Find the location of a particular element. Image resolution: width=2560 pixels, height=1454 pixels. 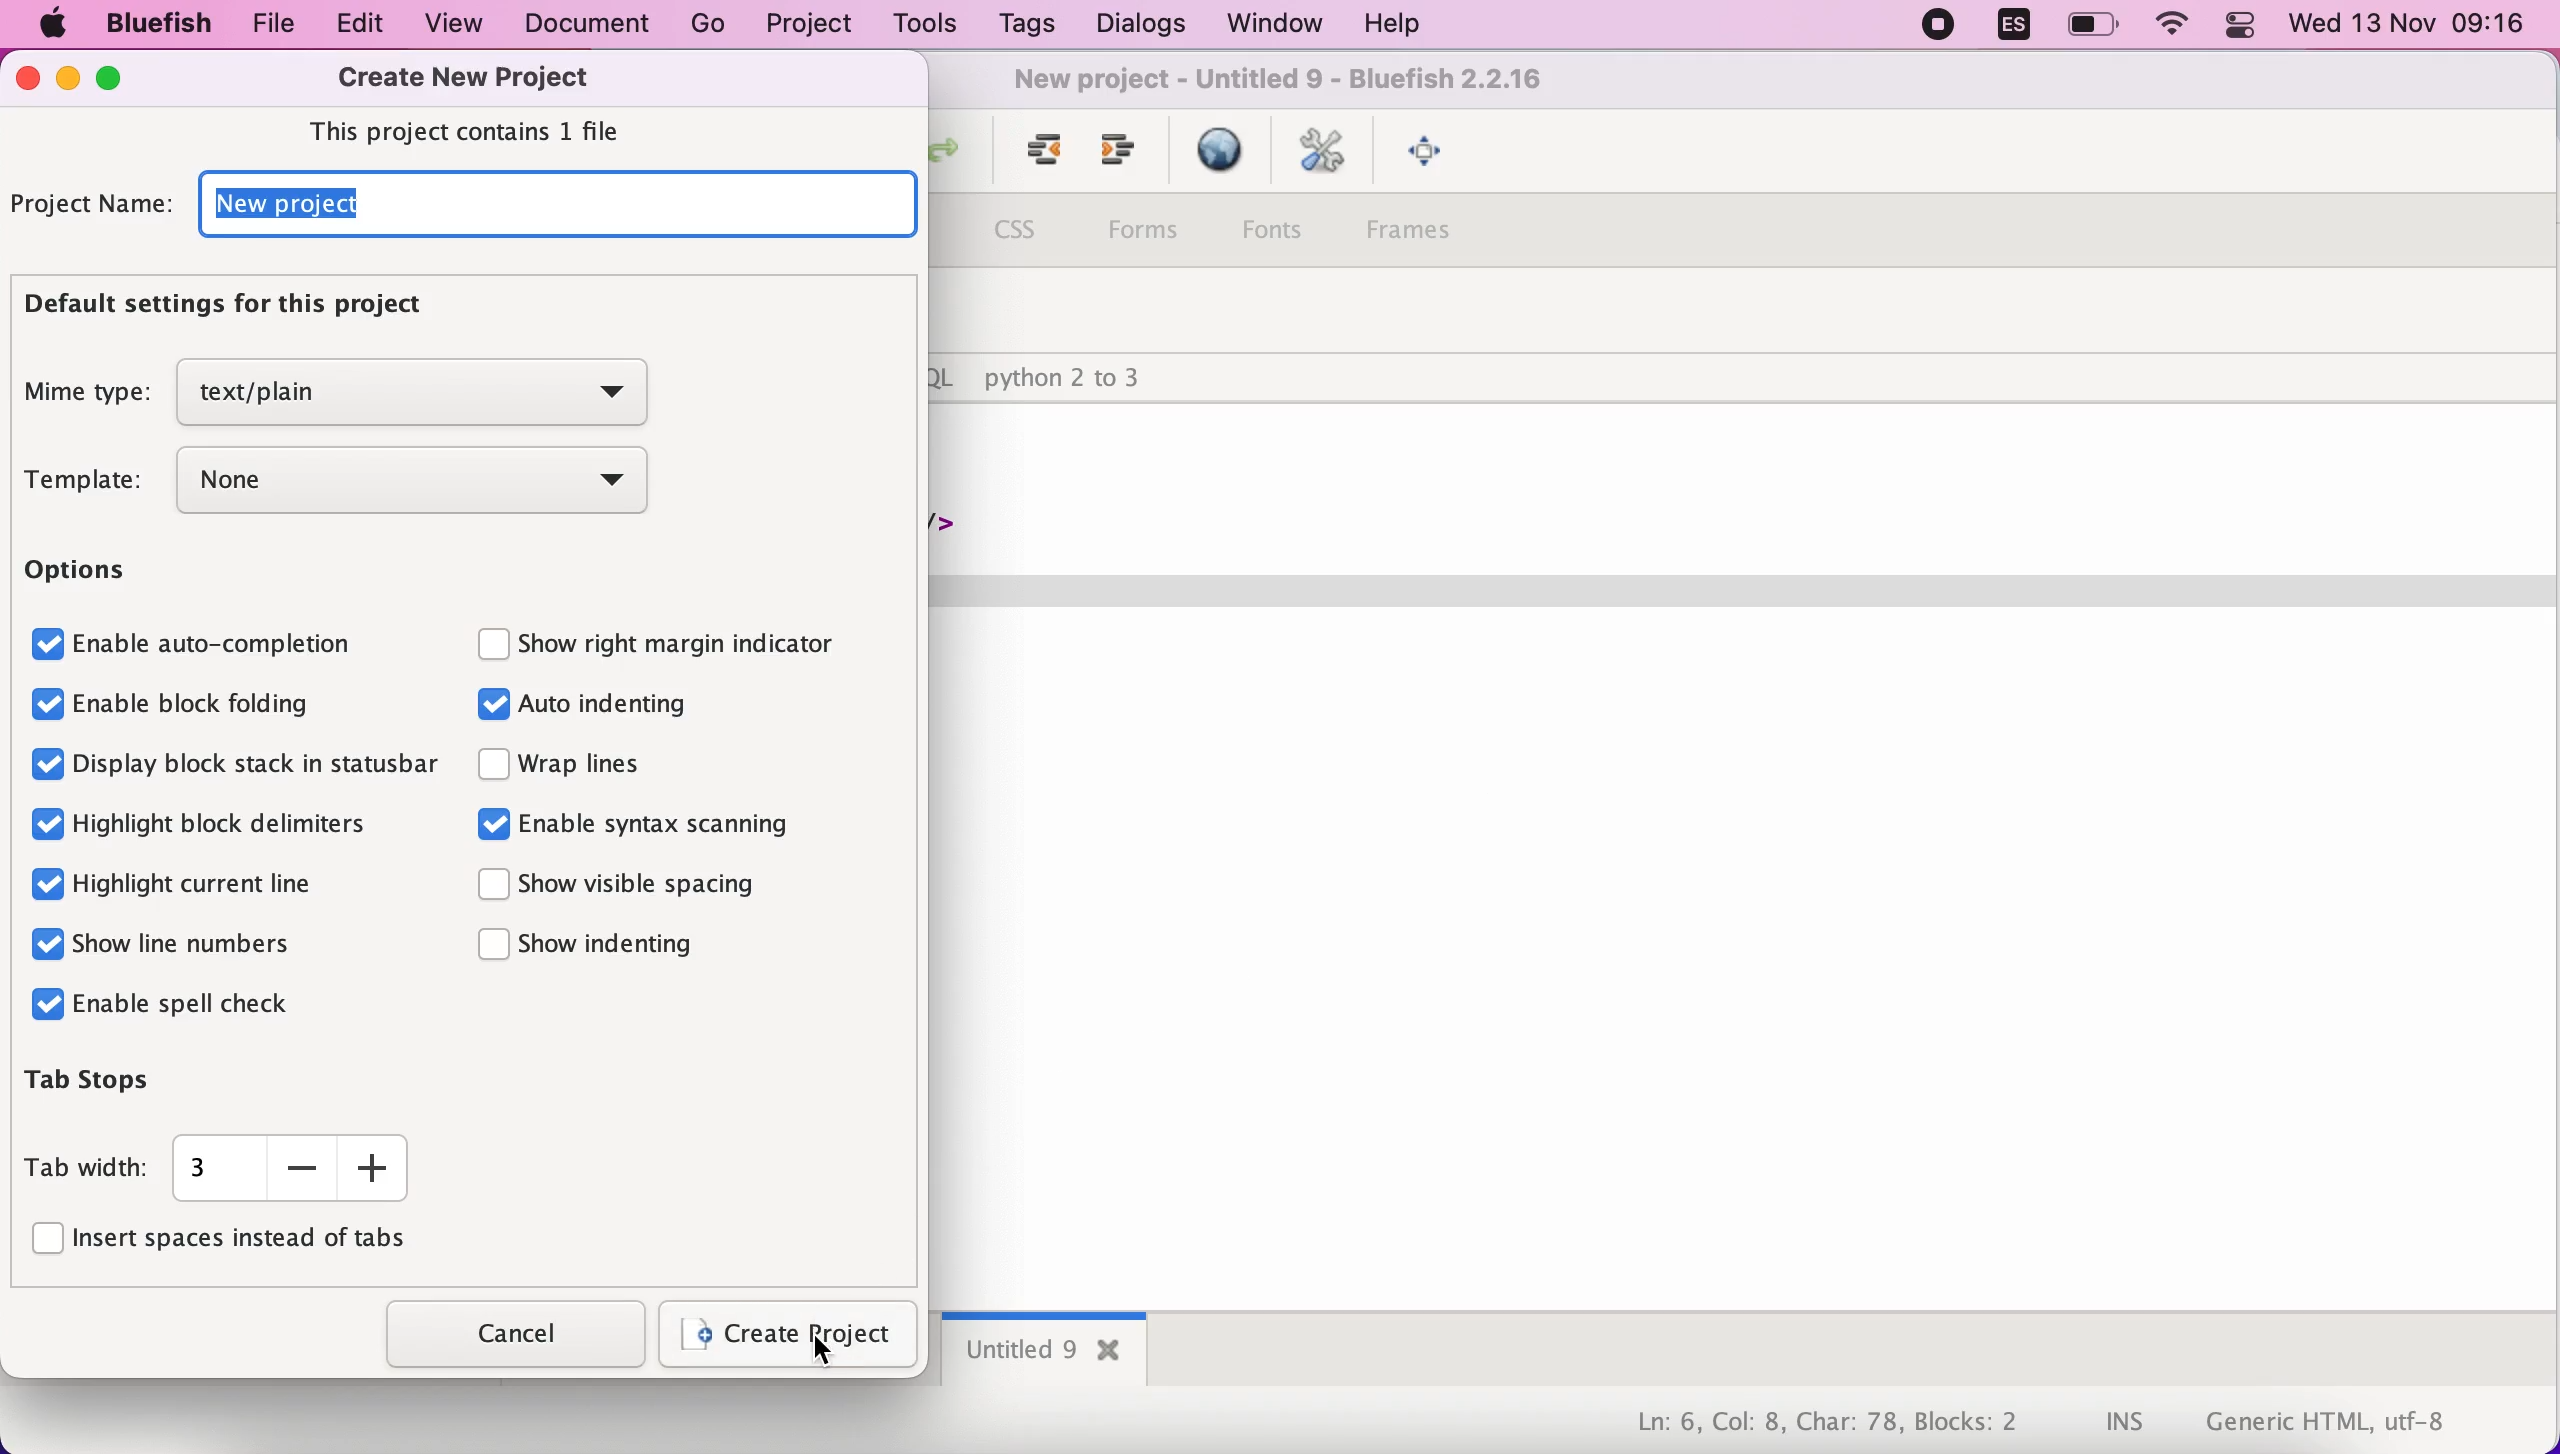

tags is located at coordinates (1026, 28).